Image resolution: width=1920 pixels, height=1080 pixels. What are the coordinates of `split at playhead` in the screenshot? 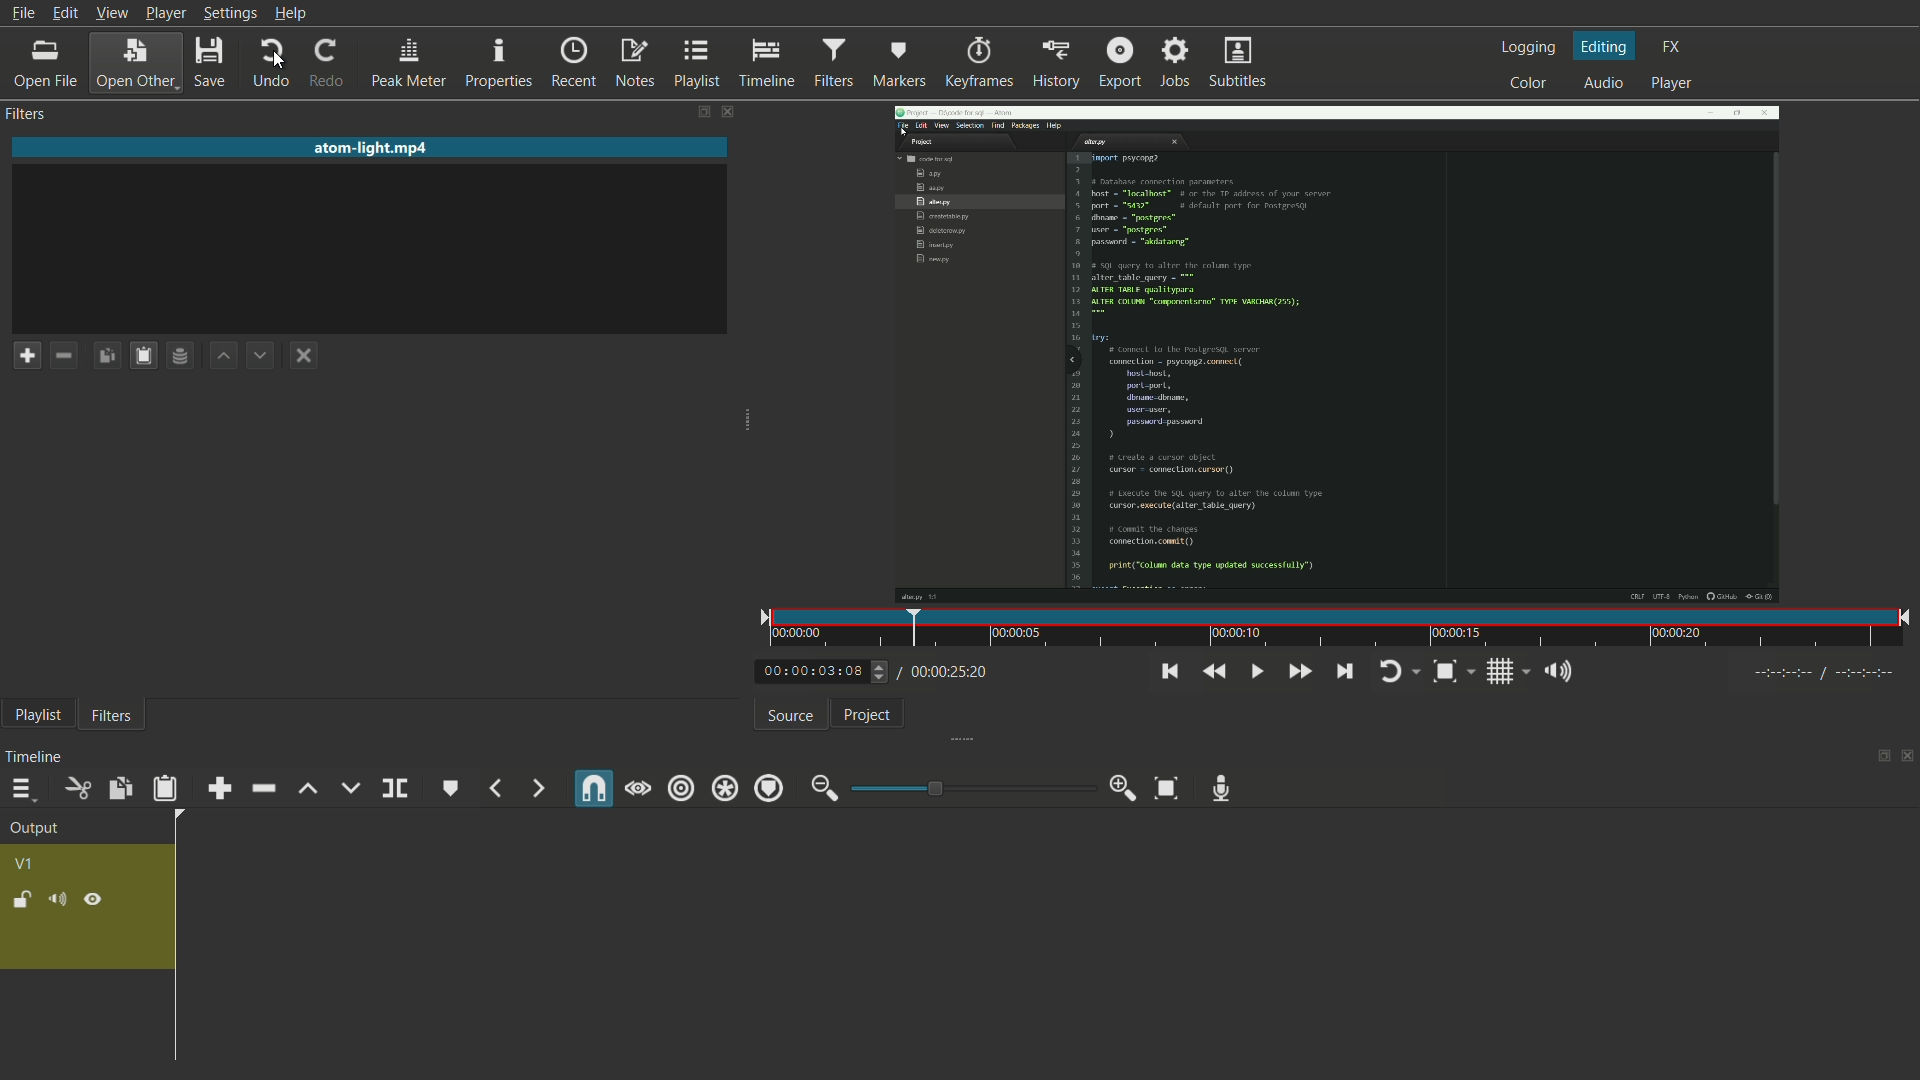 It's located at (394, 789).